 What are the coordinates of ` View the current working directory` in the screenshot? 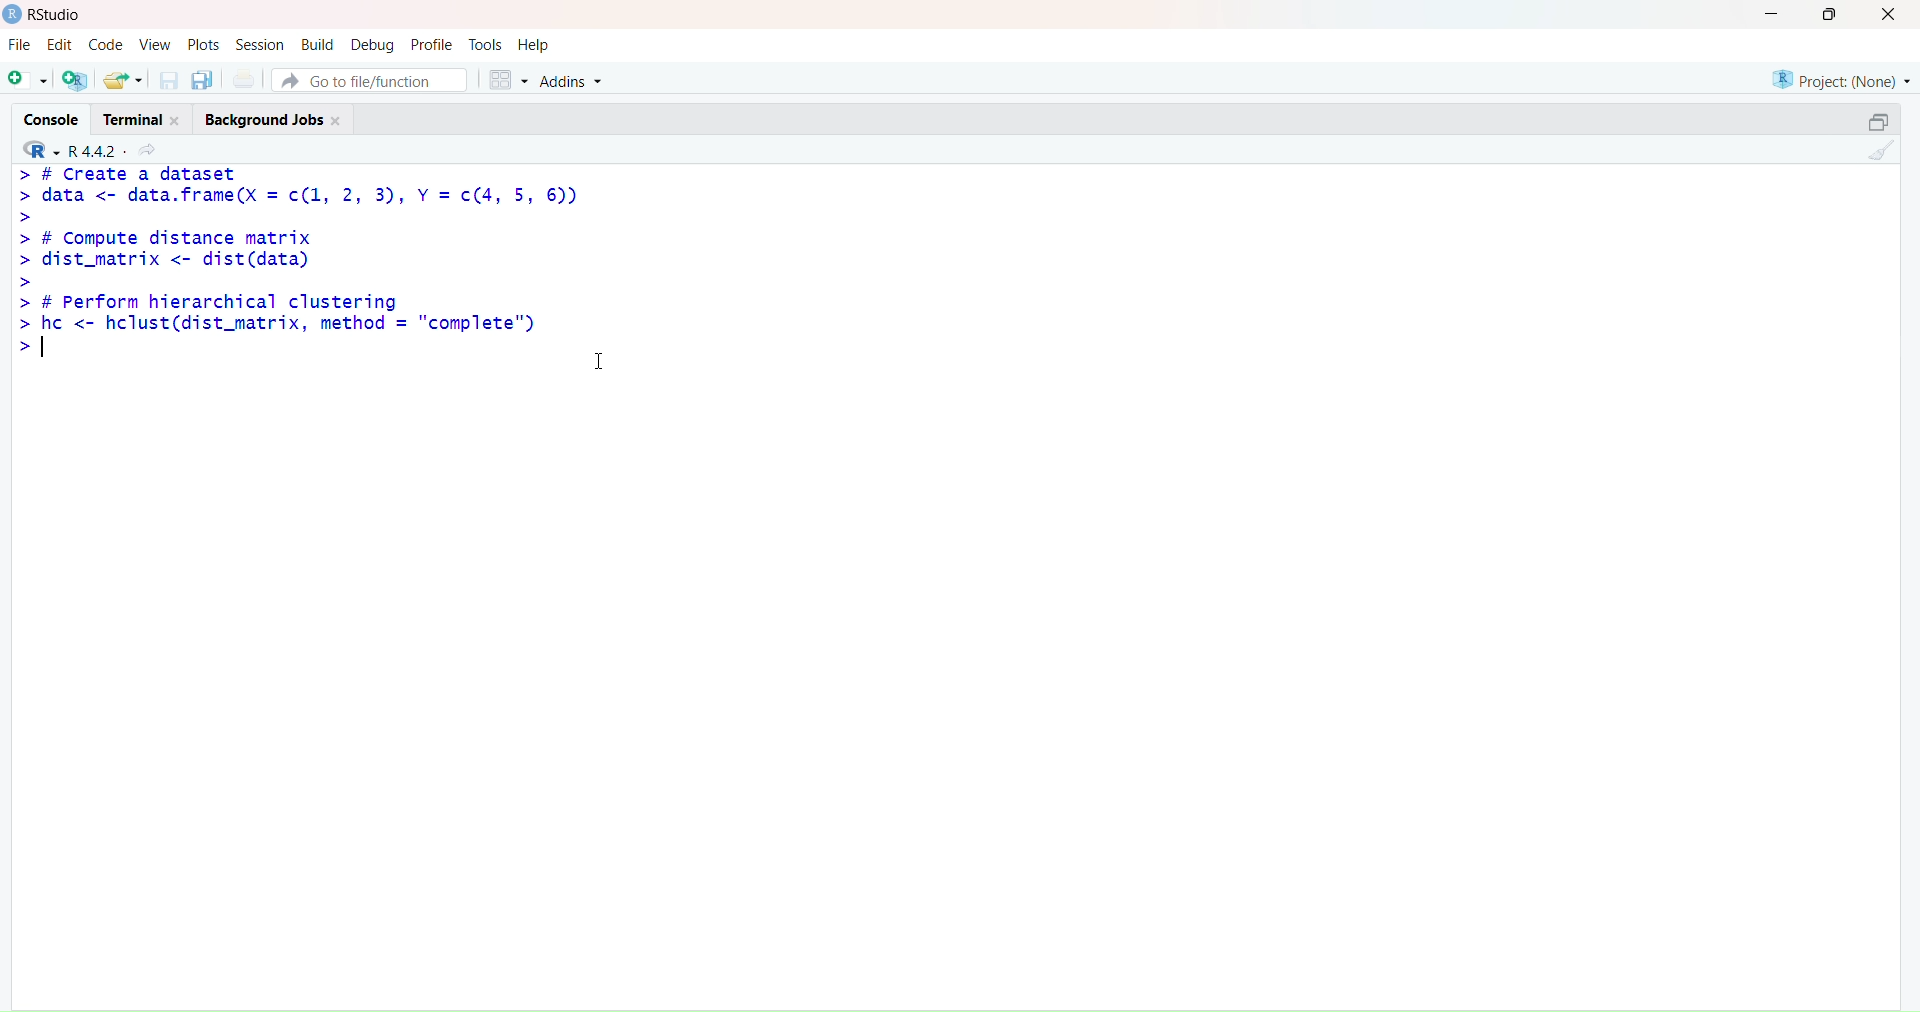 It's located at (152, 149).